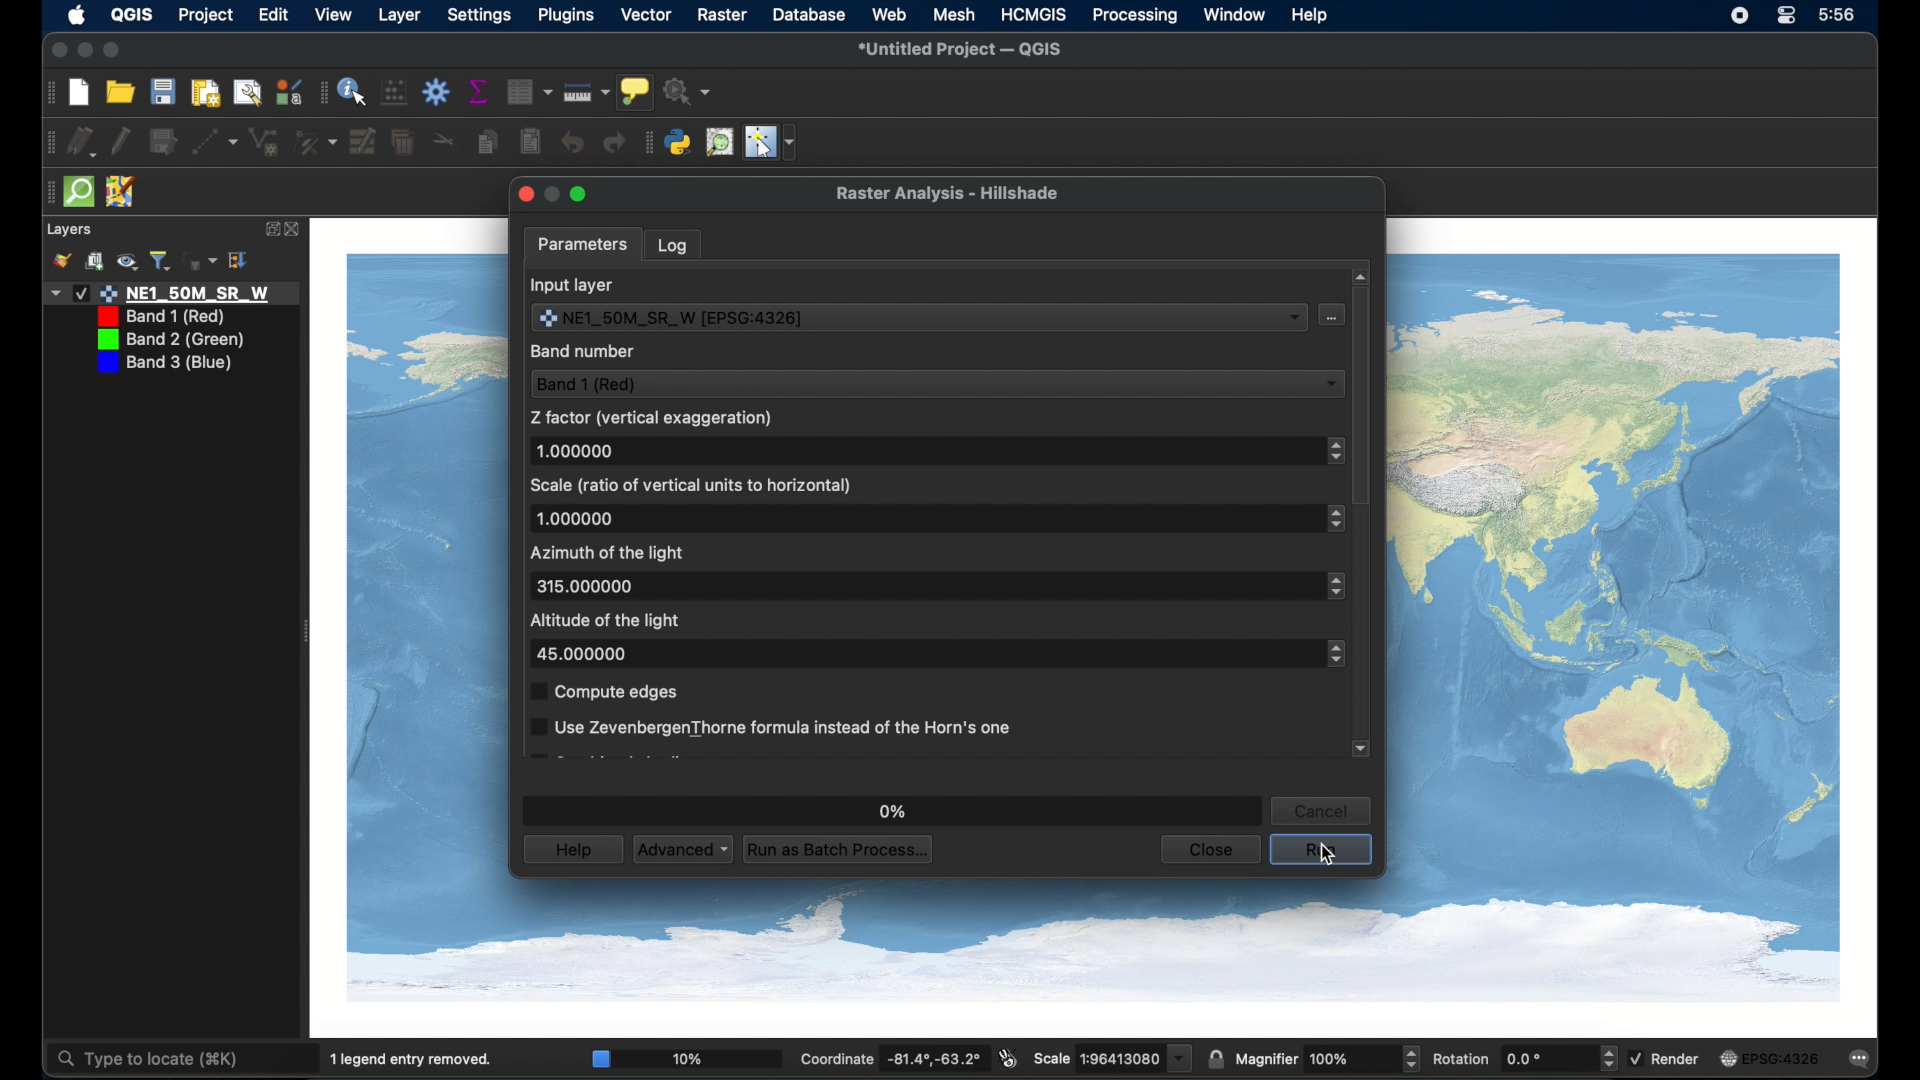 This screenshot has width=1920, height=1080. I want to click on control center, so click(1788, 17).